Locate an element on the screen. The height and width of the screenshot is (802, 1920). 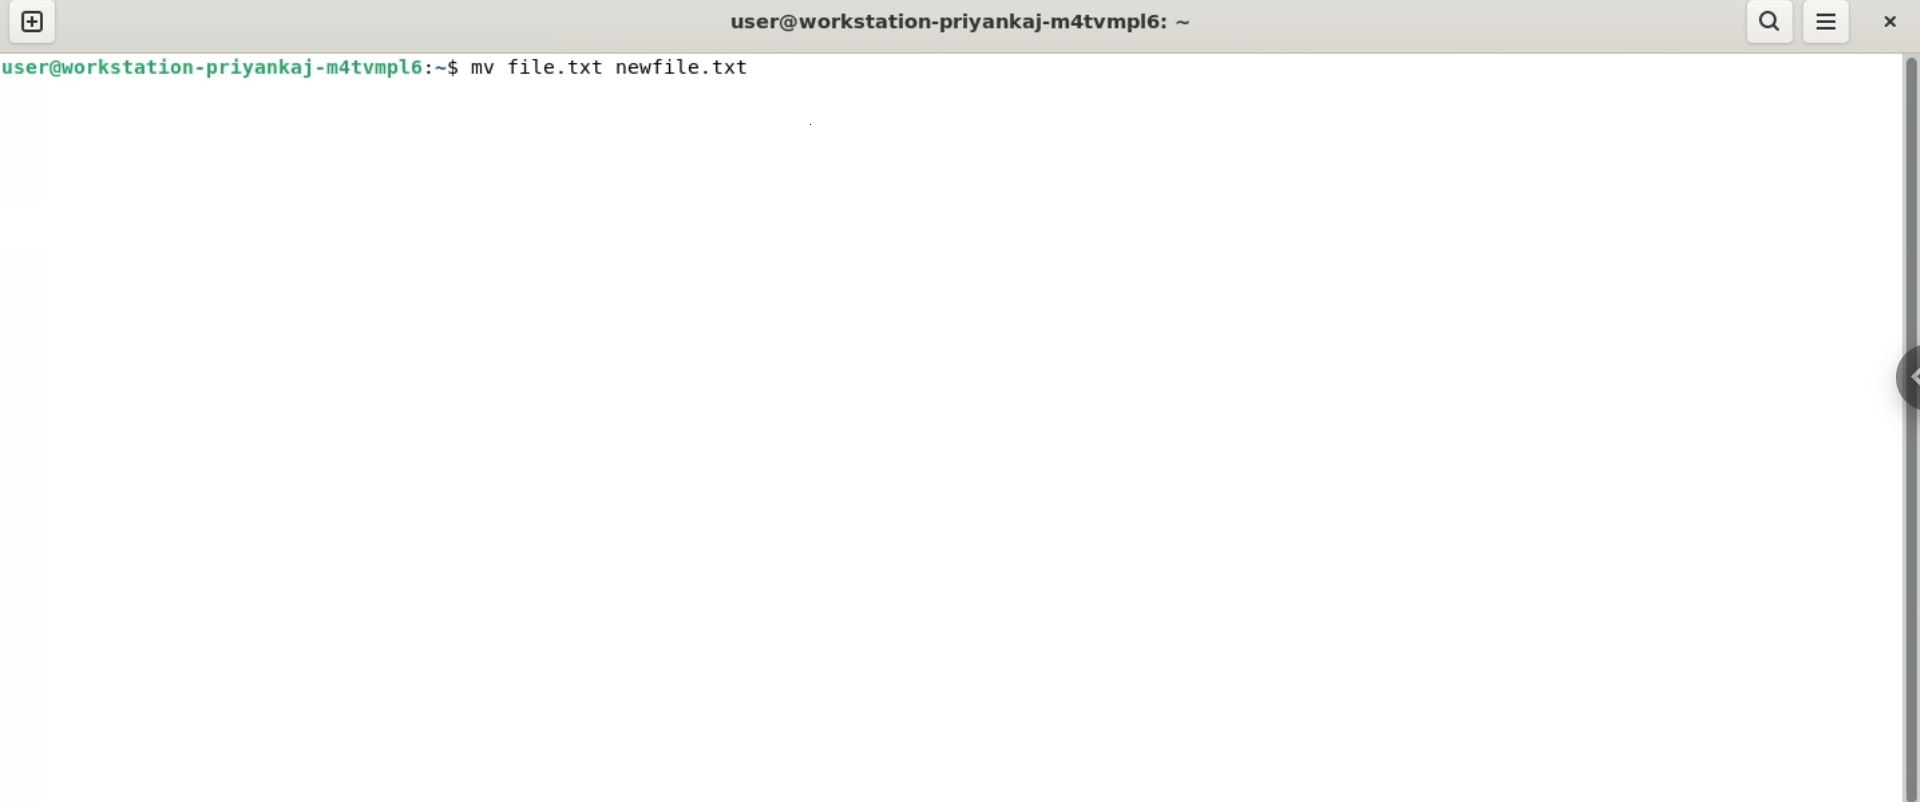
new tab is located at coordinates (31, 24).